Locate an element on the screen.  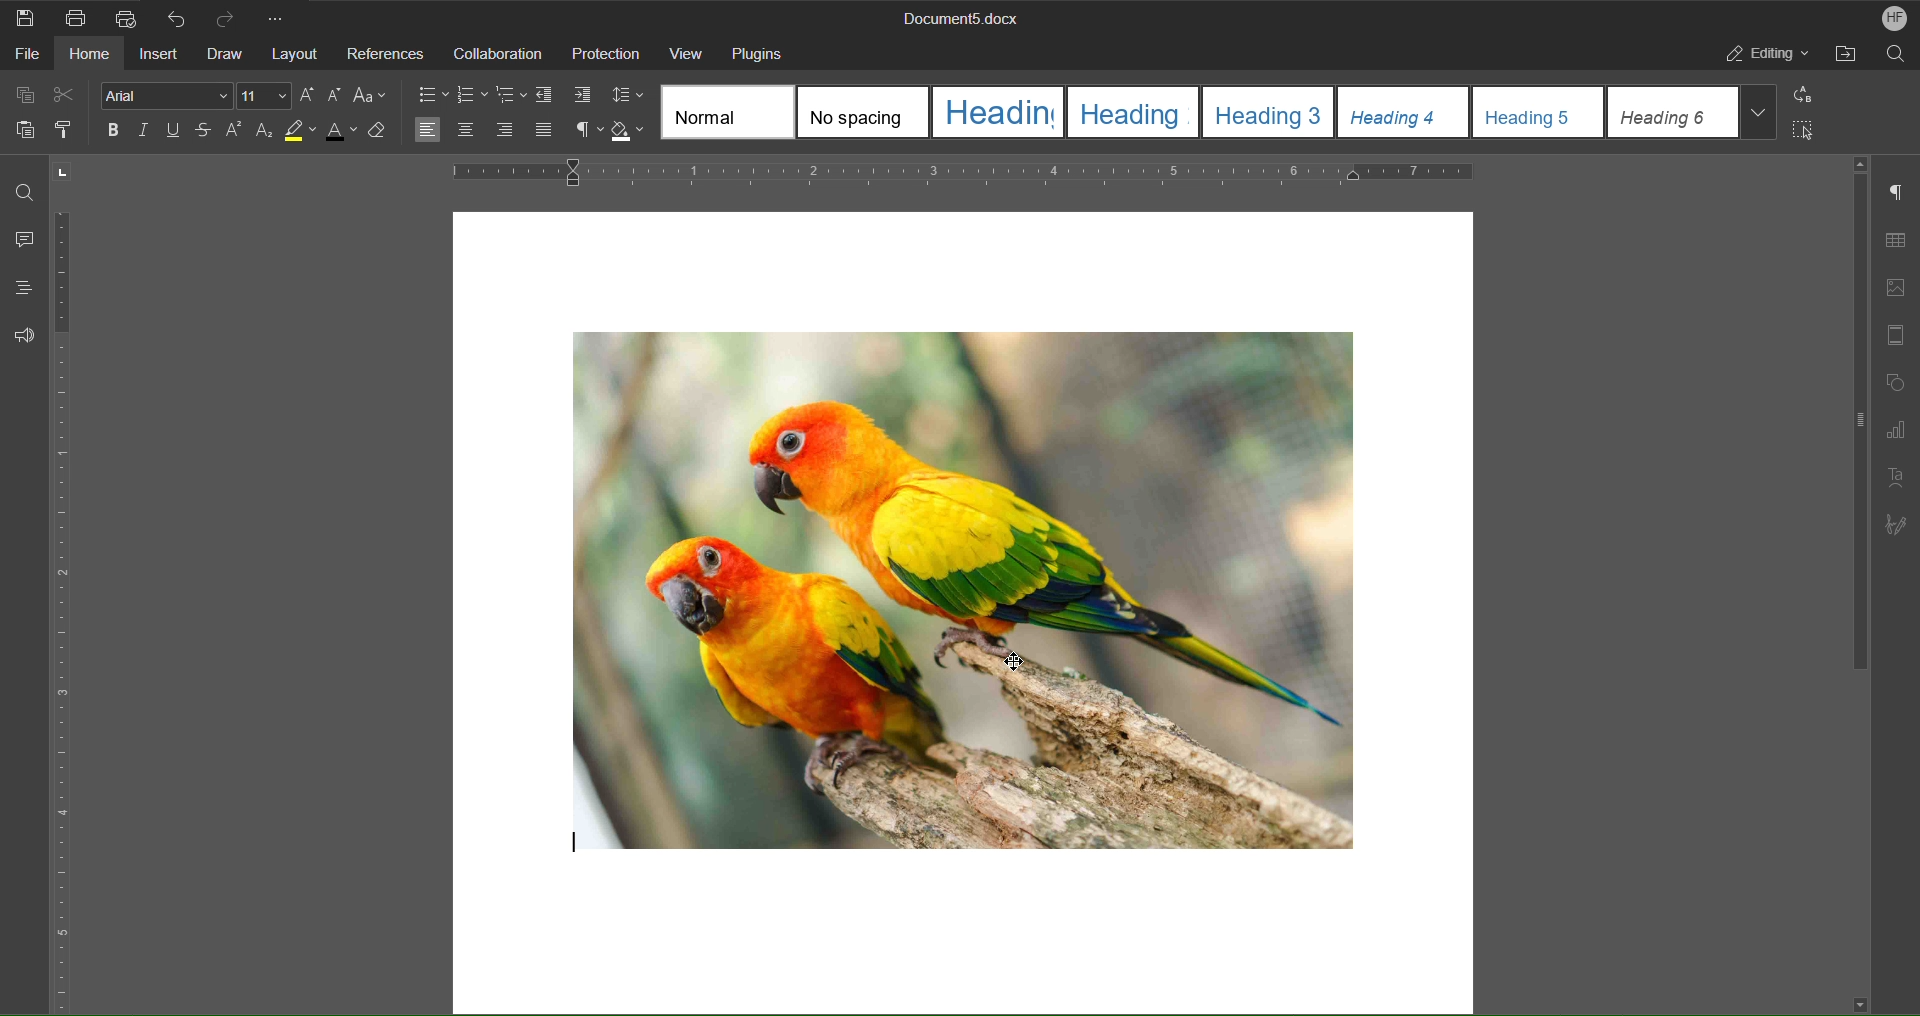
Font is located at coordinates (161, 95).